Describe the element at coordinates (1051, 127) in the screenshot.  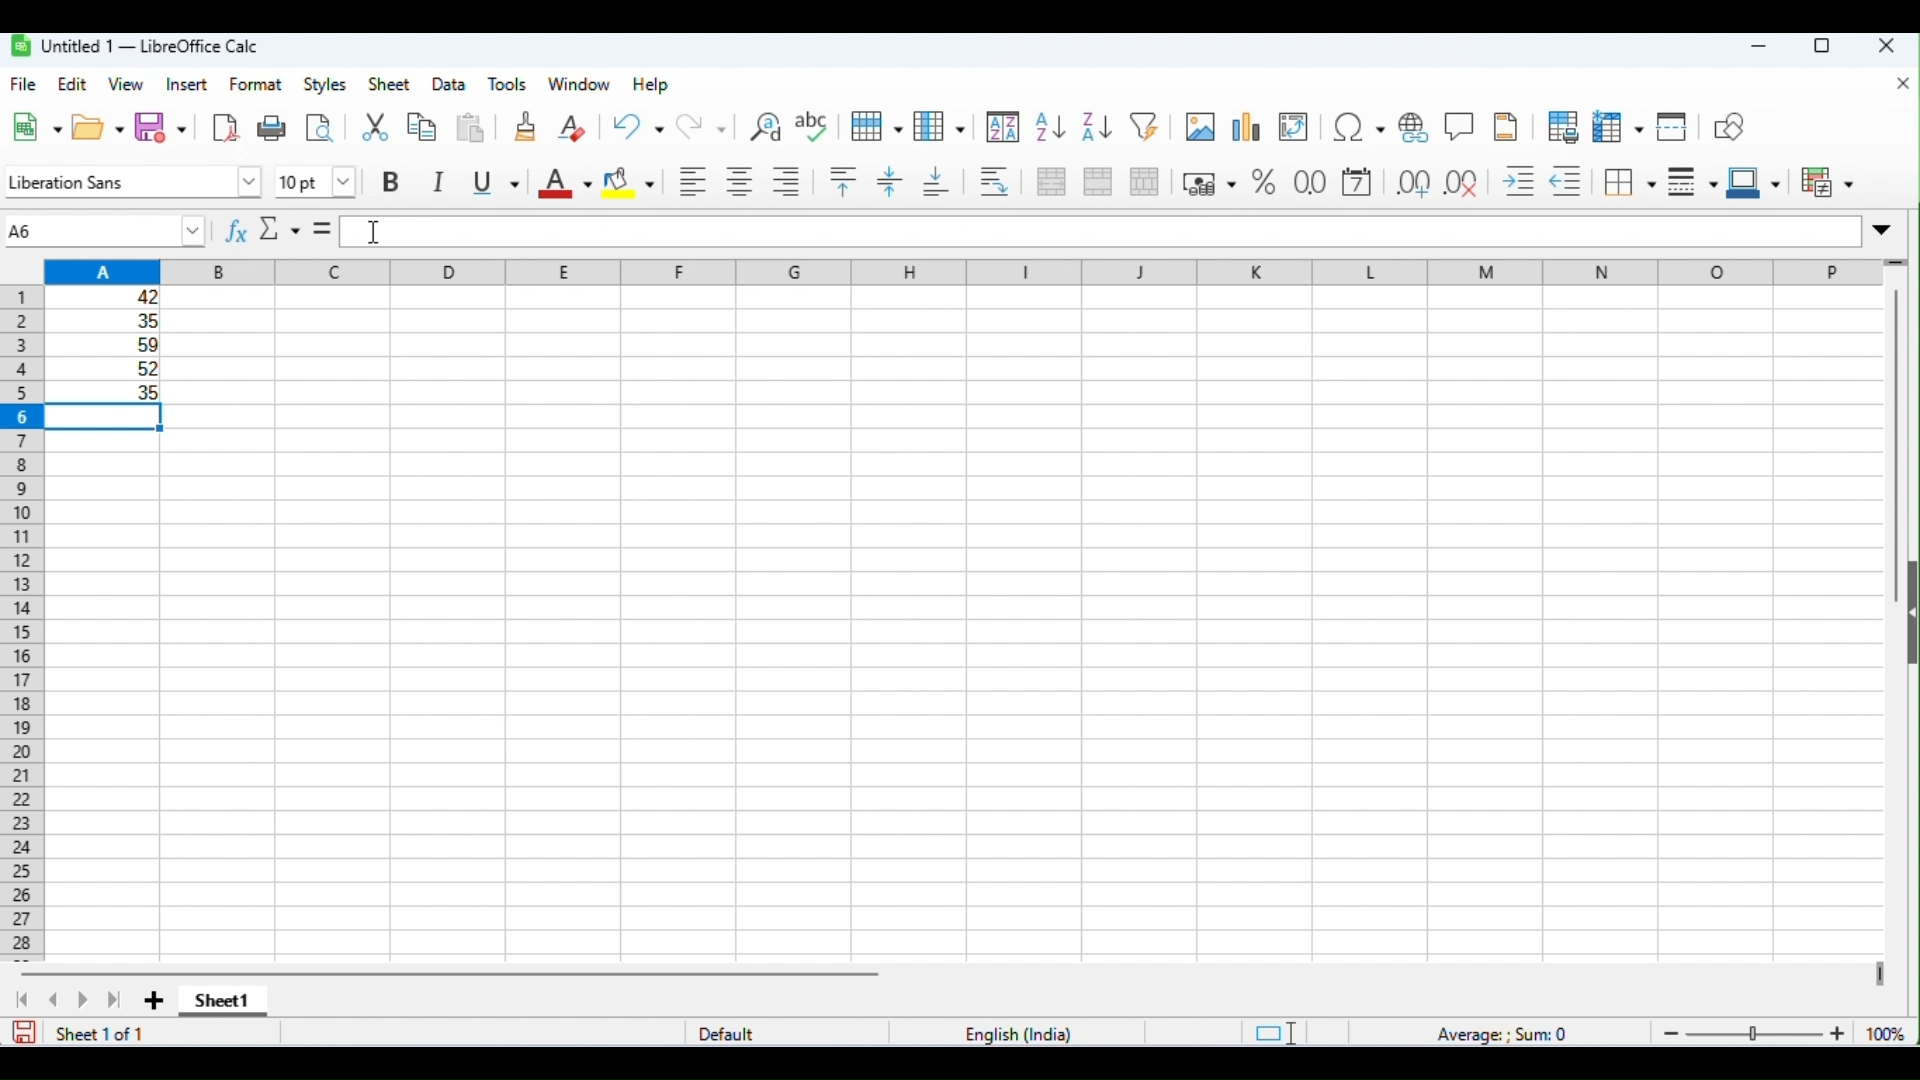
I see `sort ascending` at that location.